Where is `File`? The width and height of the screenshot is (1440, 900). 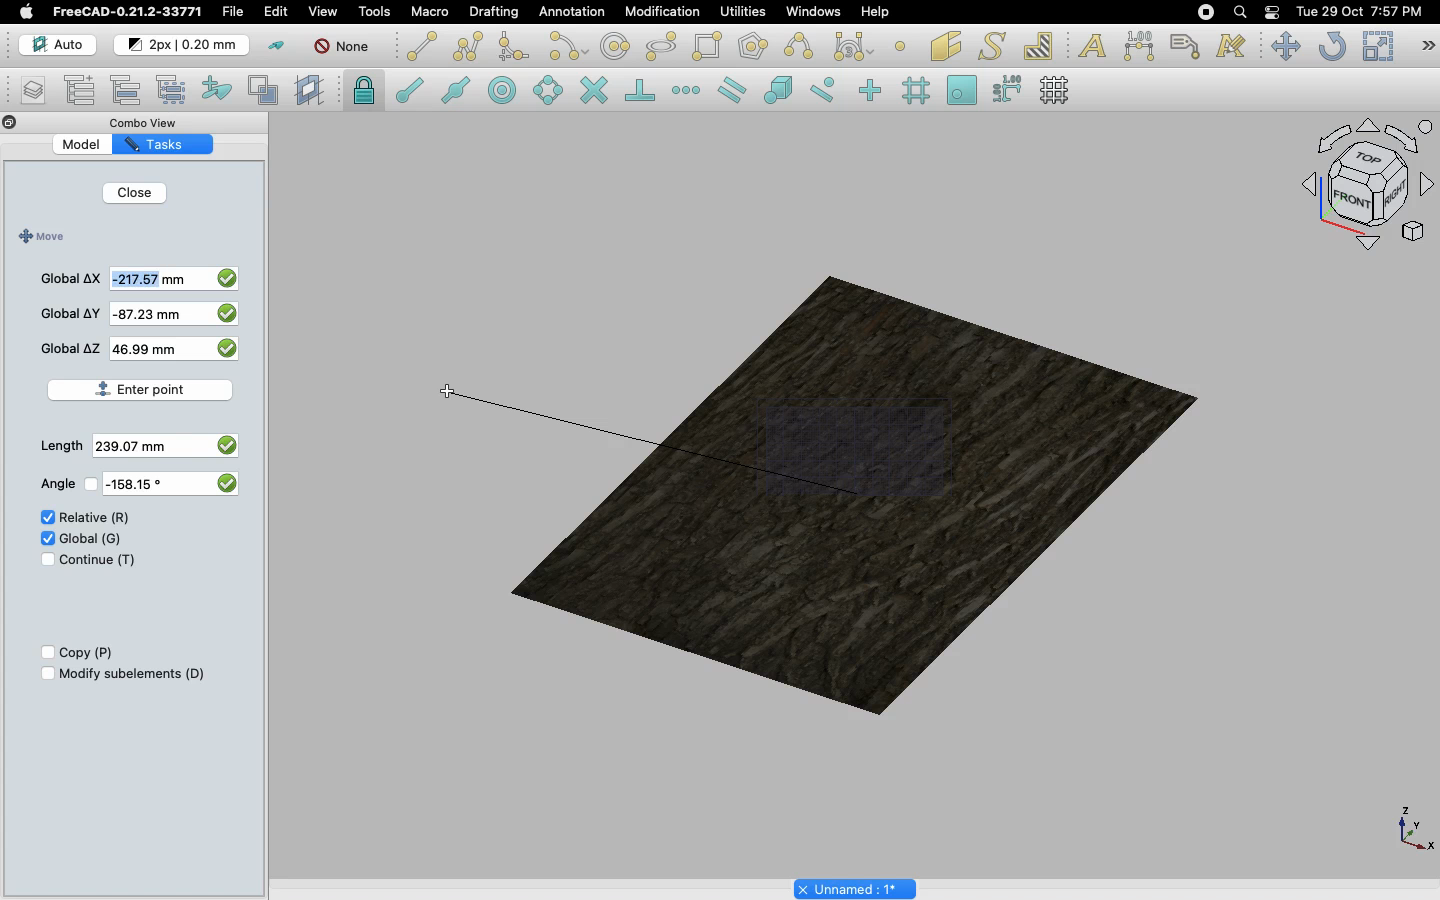
File is located at coordinates (233, 12).